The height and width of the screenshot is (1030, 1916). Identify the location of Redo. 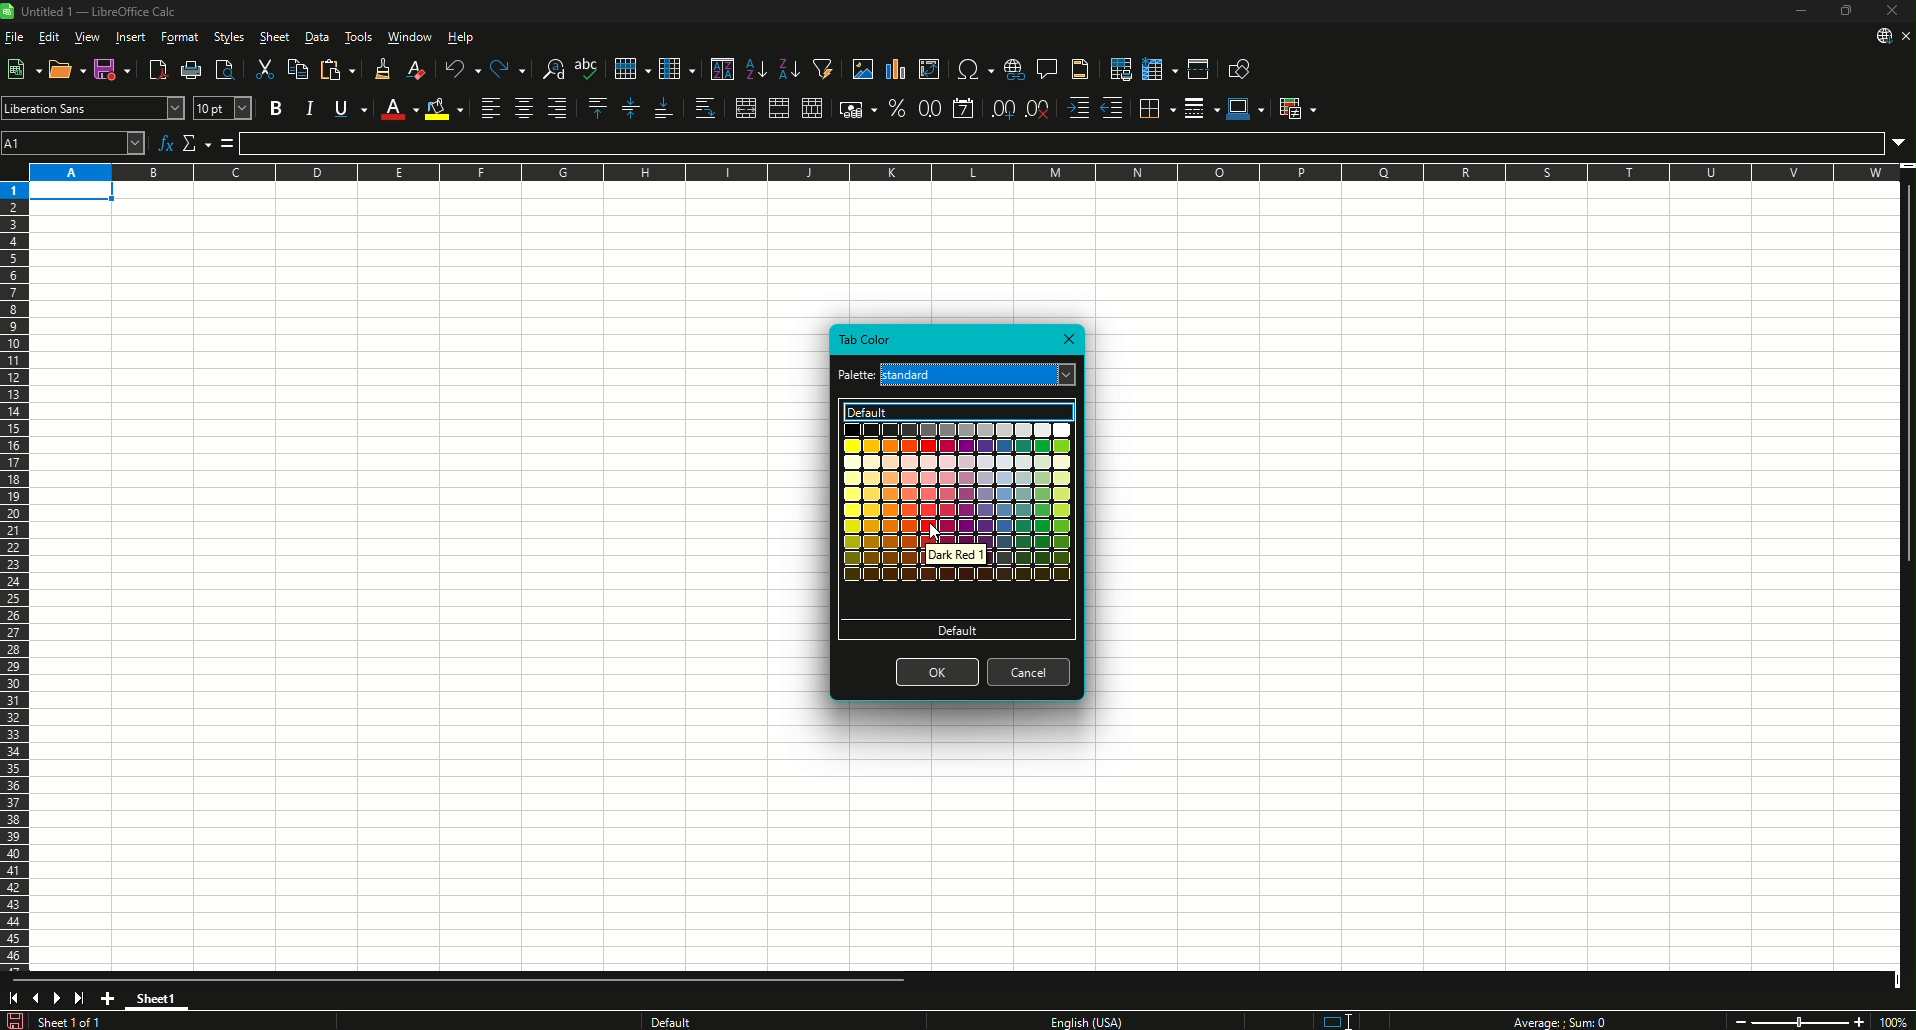
(509, 69).